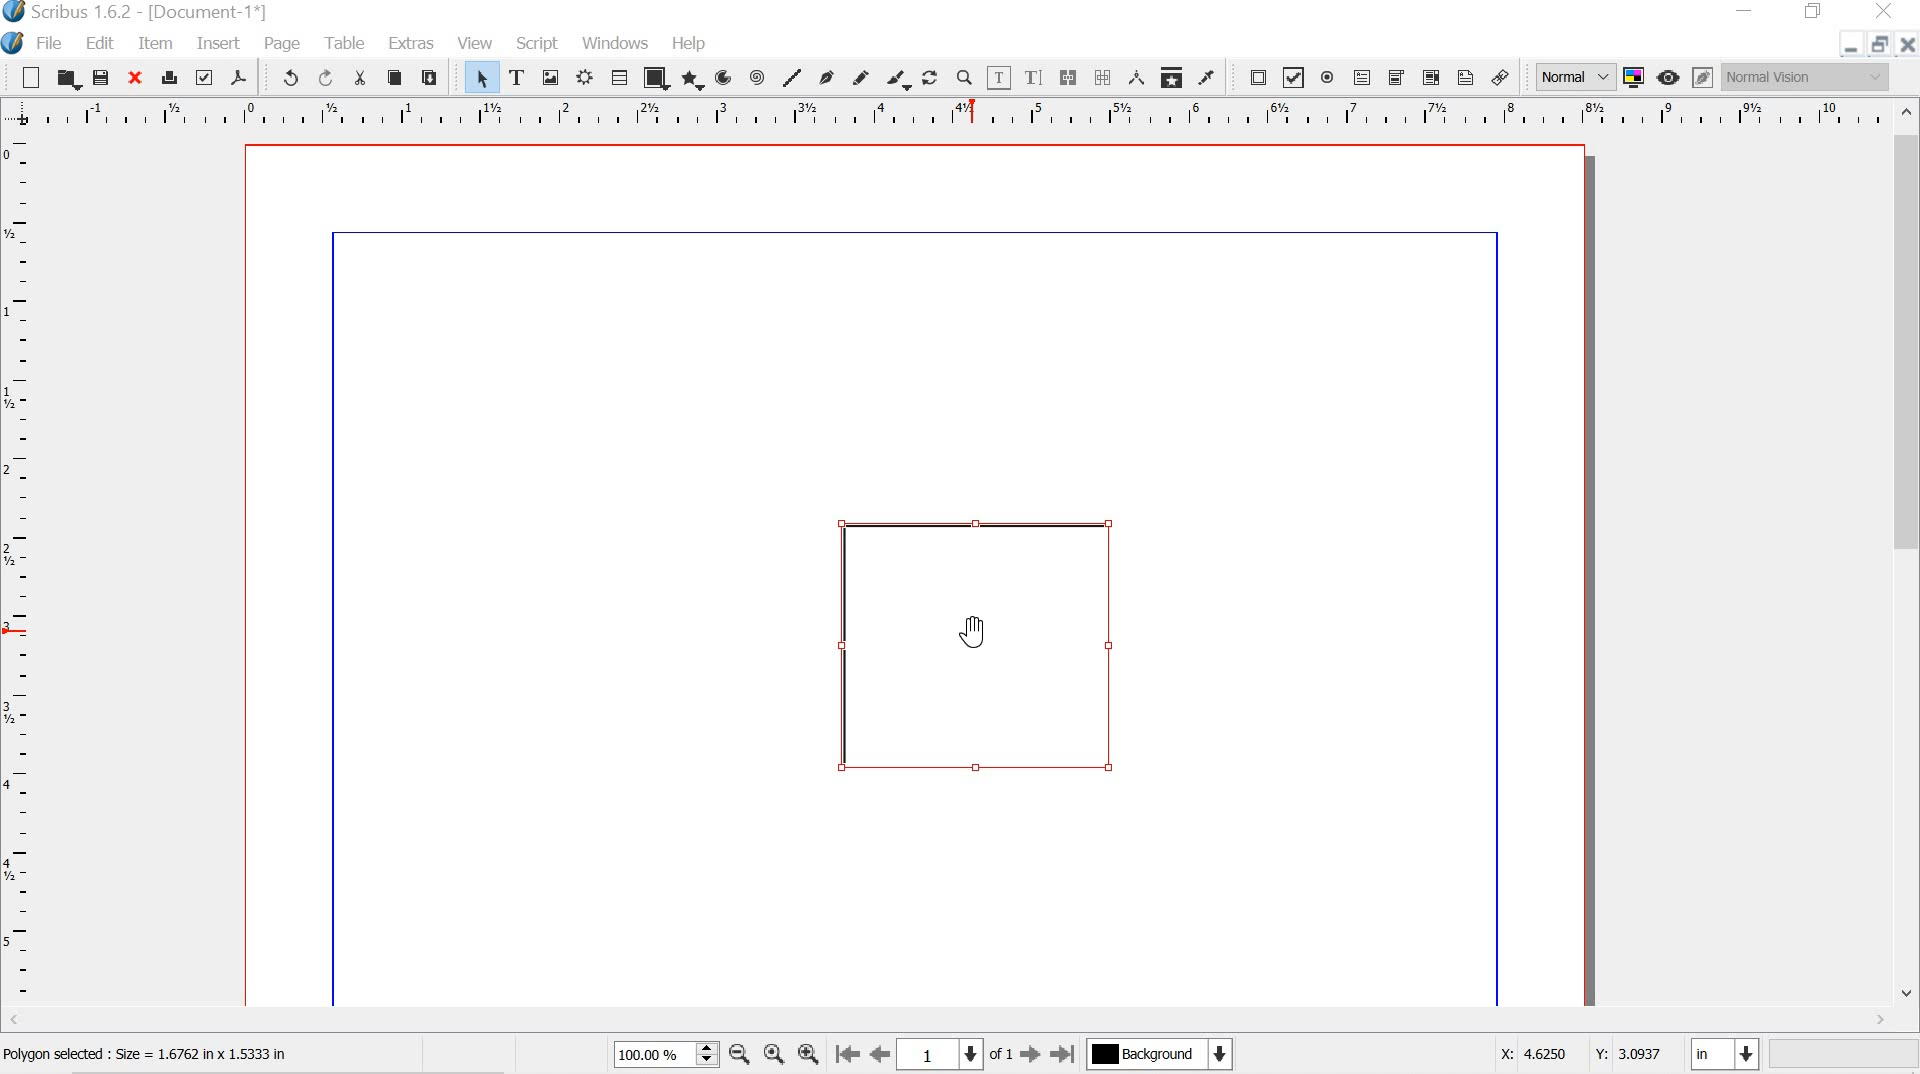 This screenshot has width=1920, height=1074. What do you see at coordinates (758, 77) in the screenshot?
I see `spiral` at bounding box center [758, 77].